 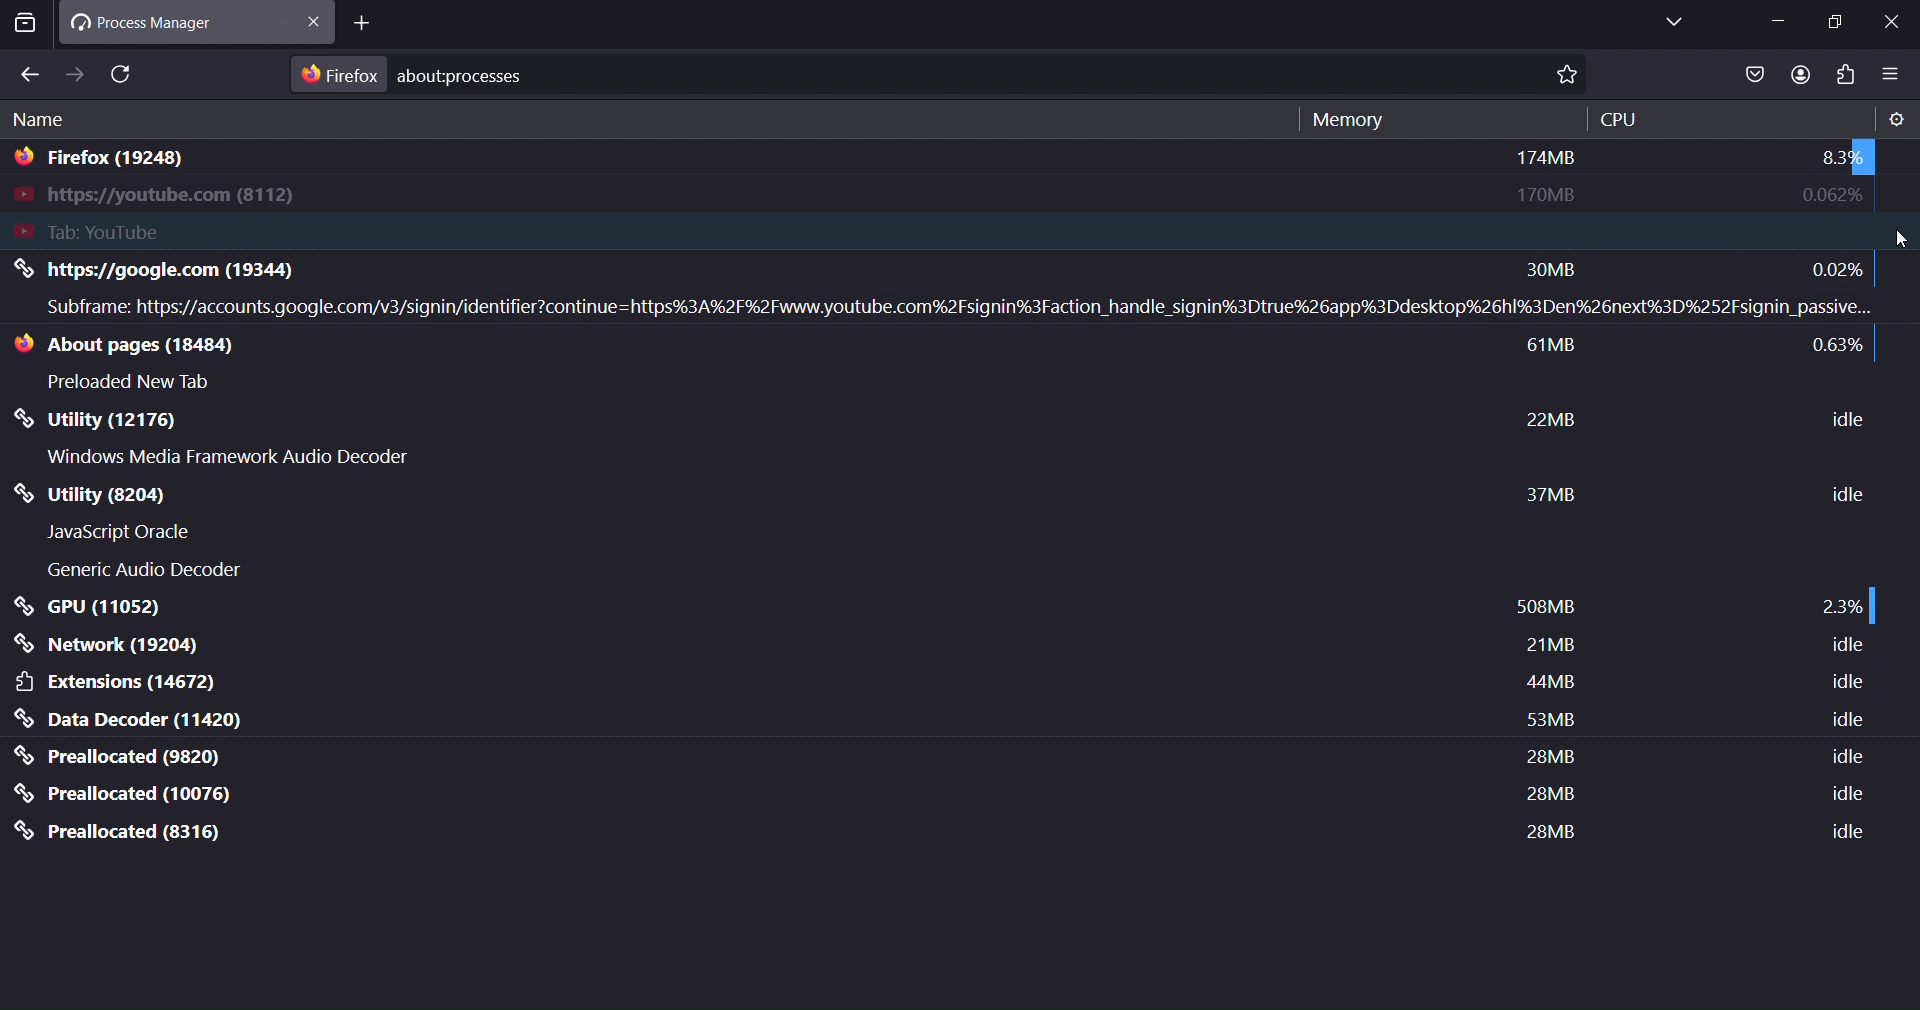 I want to click on data decoder, so click(x=134, y=719).